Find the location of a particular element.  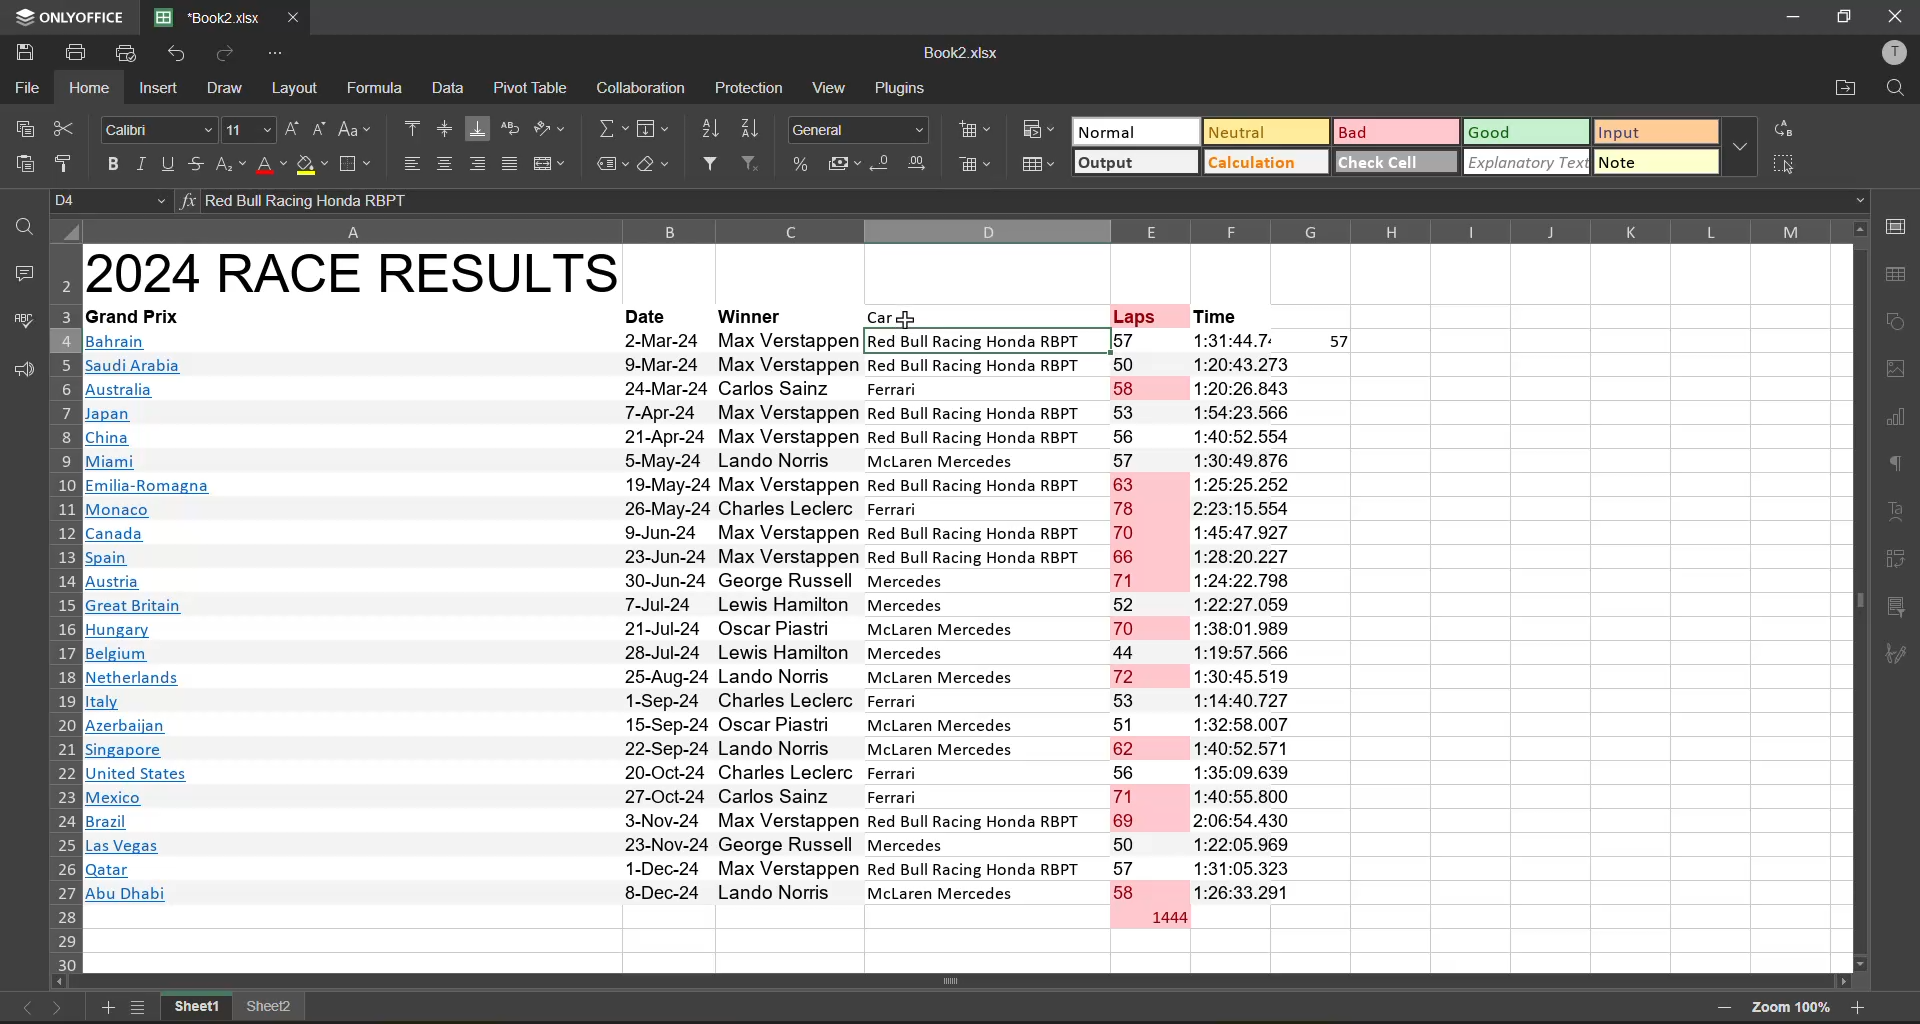

increase decimal is located at coordinates (919, 167).